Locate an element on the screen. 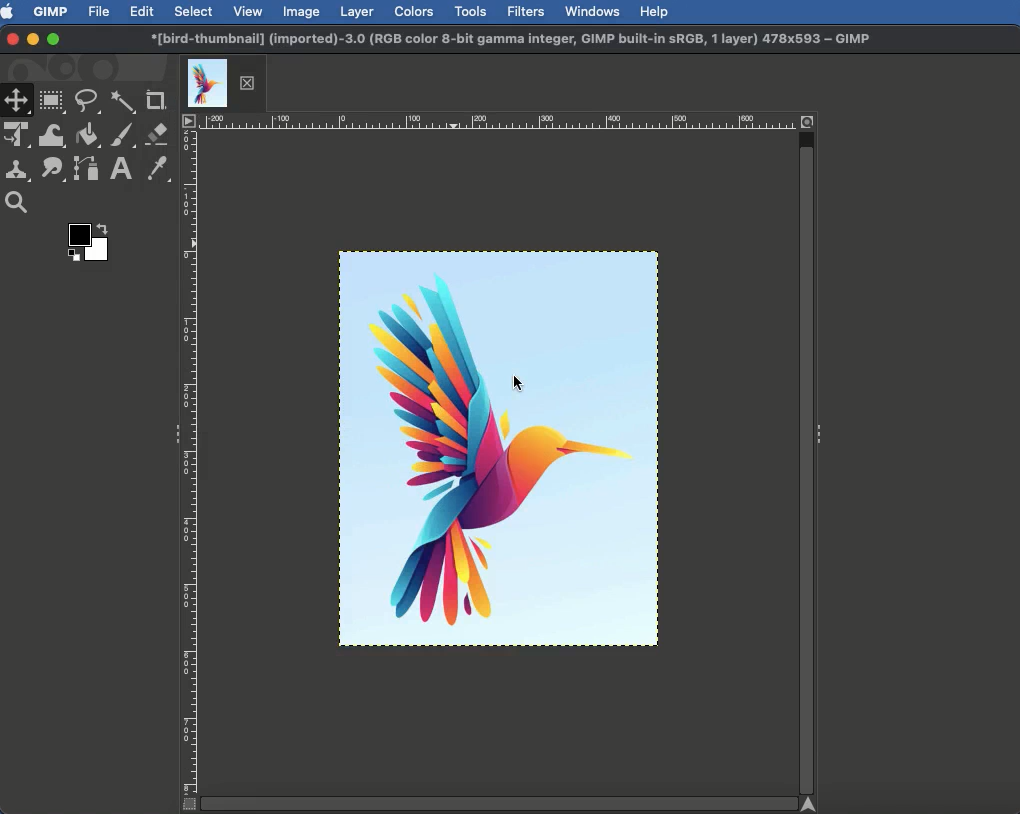 This screenshot has height=814, width=1020. Unified transform tool is located at coordinates (17, 133).